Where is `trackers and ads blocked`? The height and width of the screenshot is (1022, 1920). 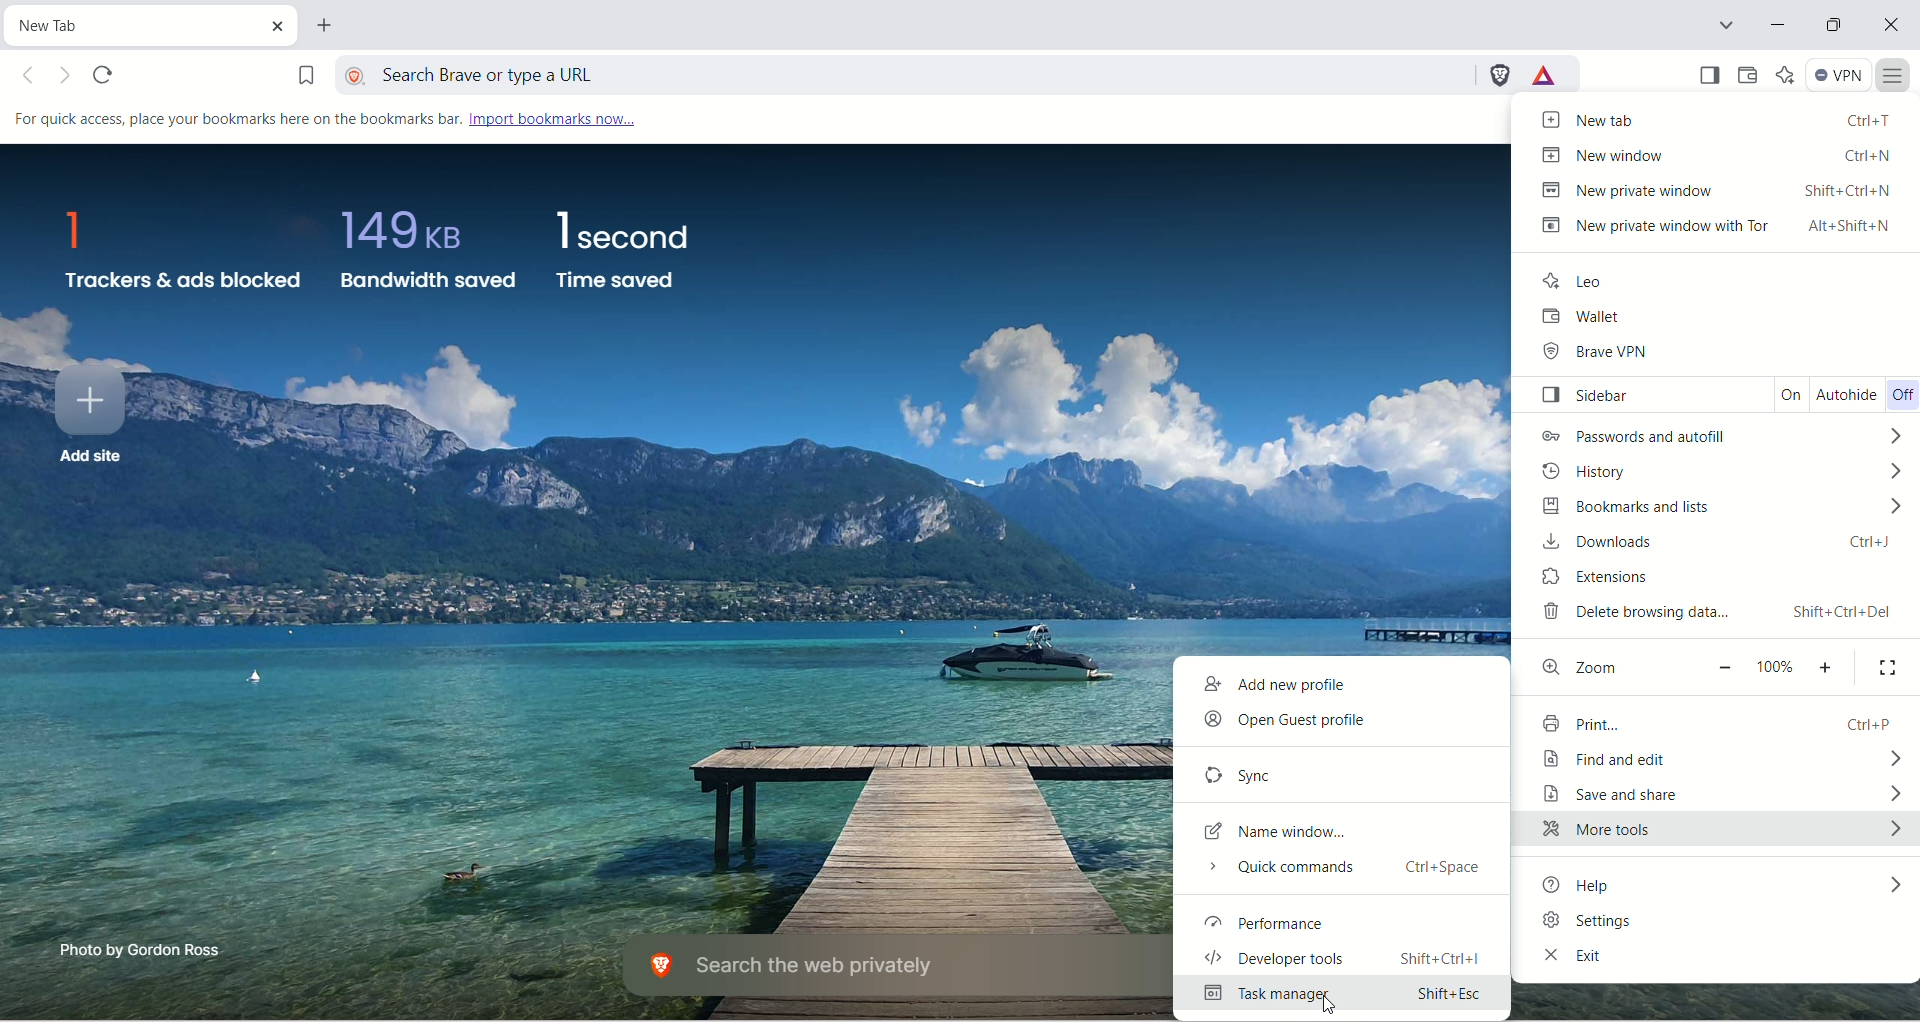 trackers and ads blocked is located at coordinates (181, 254).